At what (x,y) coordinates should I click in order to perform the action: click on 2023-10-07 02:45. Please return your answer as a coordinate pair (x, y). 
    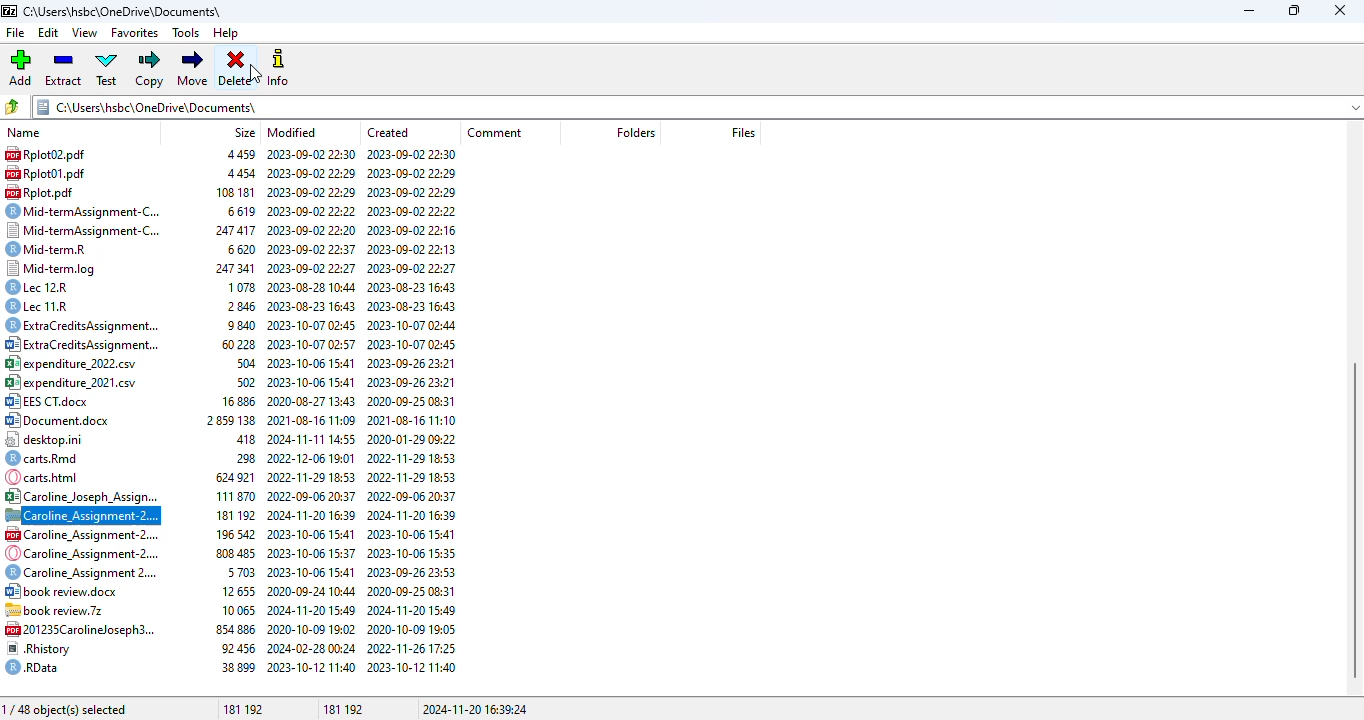
    Looking at the image, I should click on (416, 344).